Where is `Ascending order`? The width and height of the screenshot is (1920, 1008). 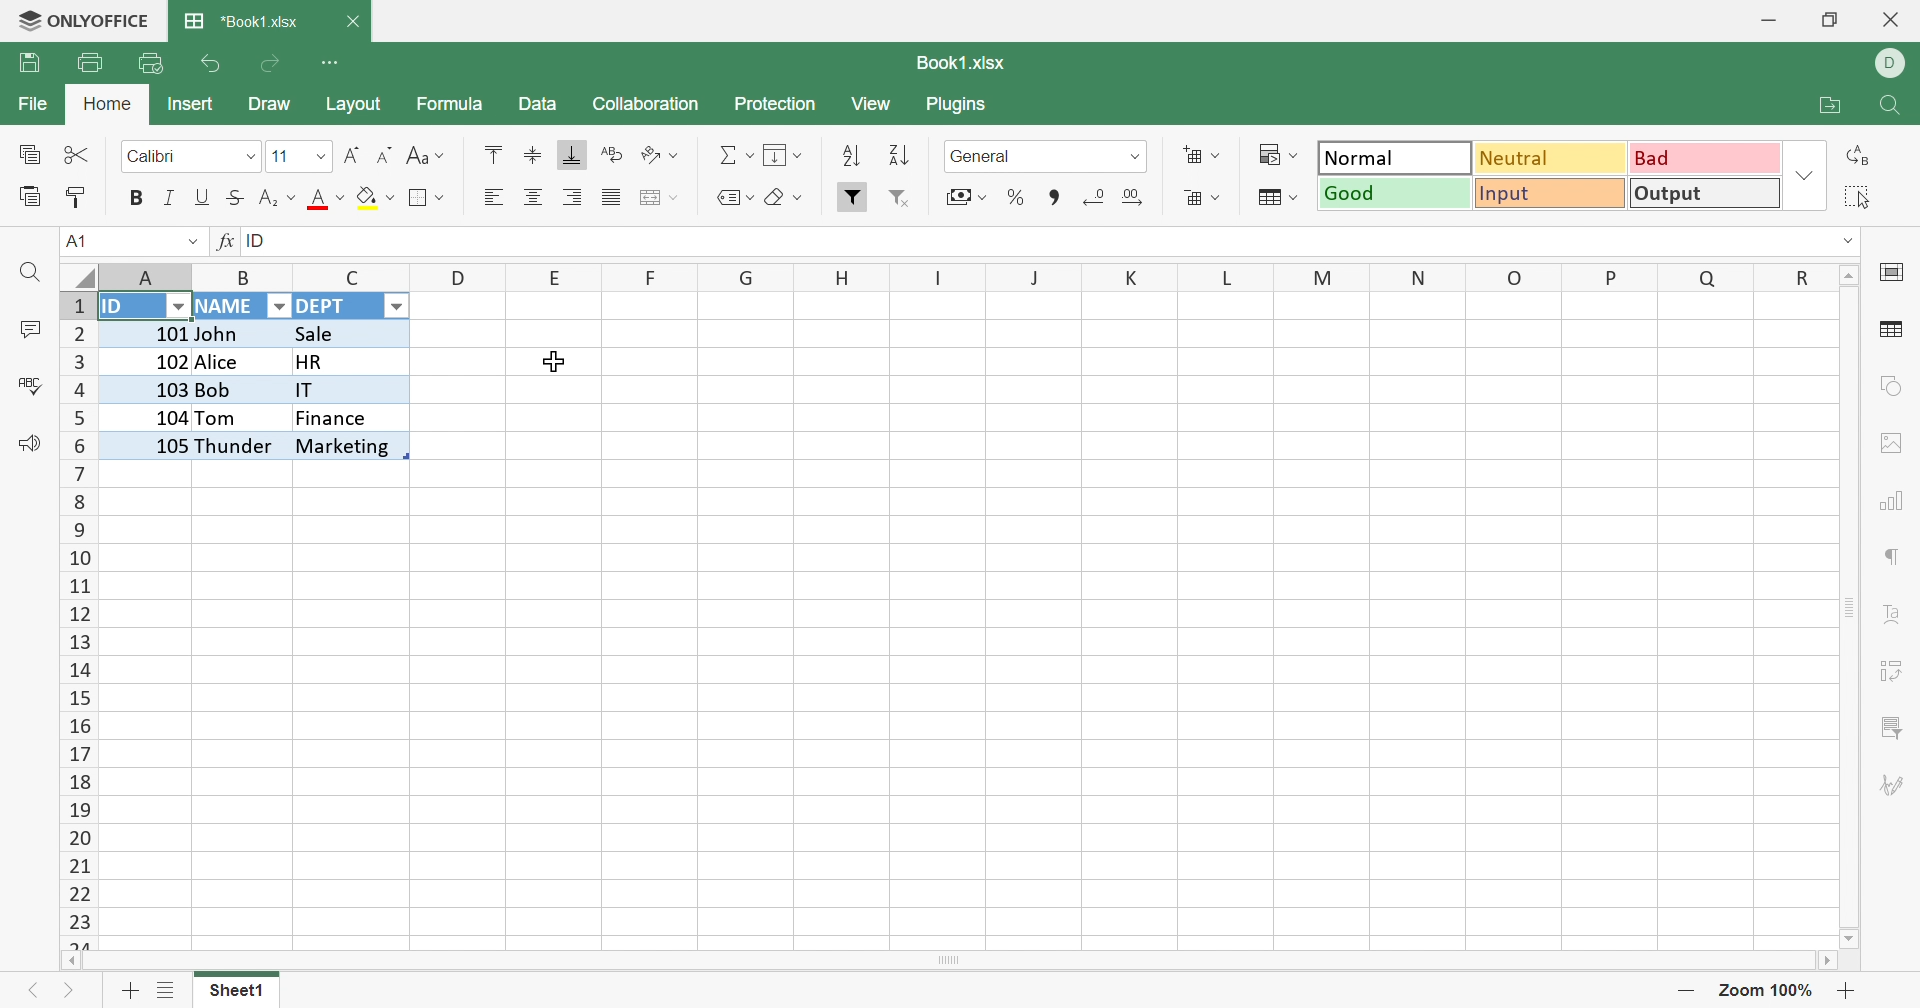
Ascending order is located at coordinates (855, 154).